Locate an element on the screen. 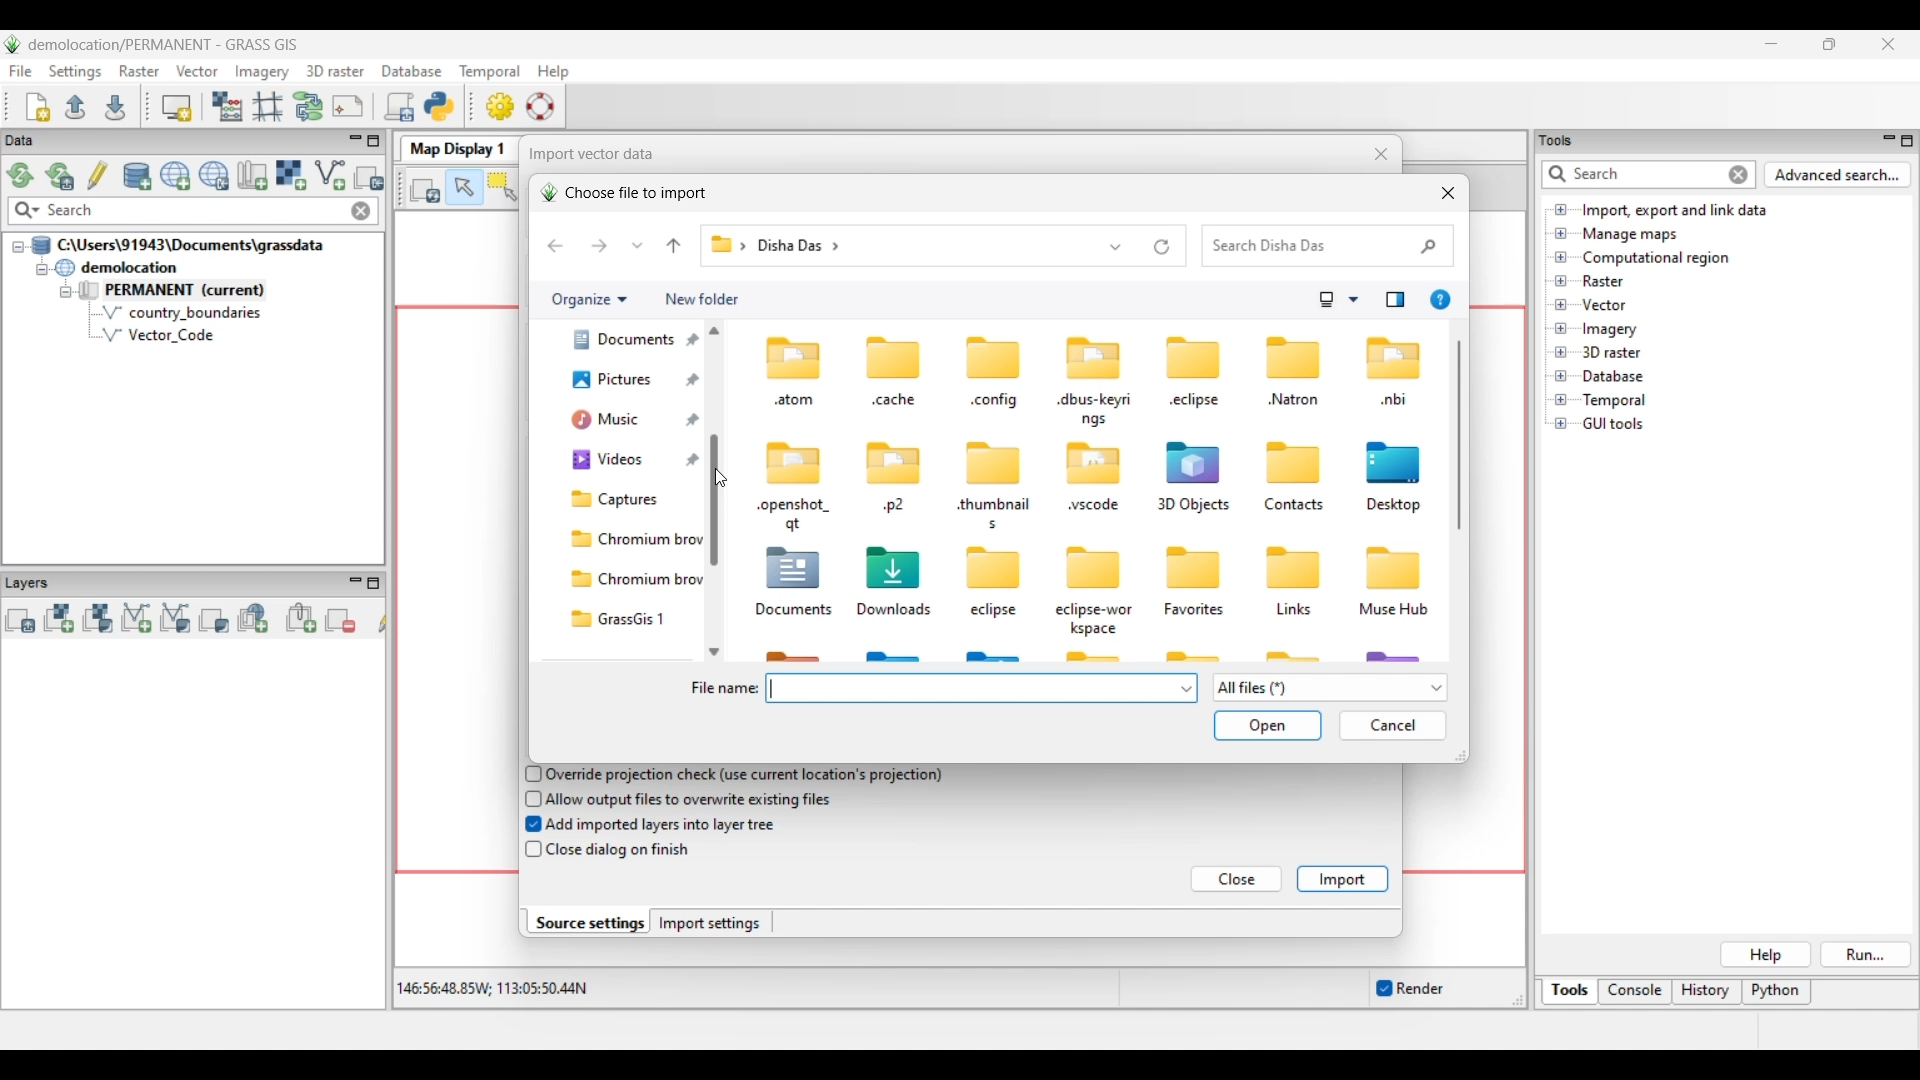 The height and width of the screenshot is (1080, 1920). GUI settings is located at coordinates (501, 106).